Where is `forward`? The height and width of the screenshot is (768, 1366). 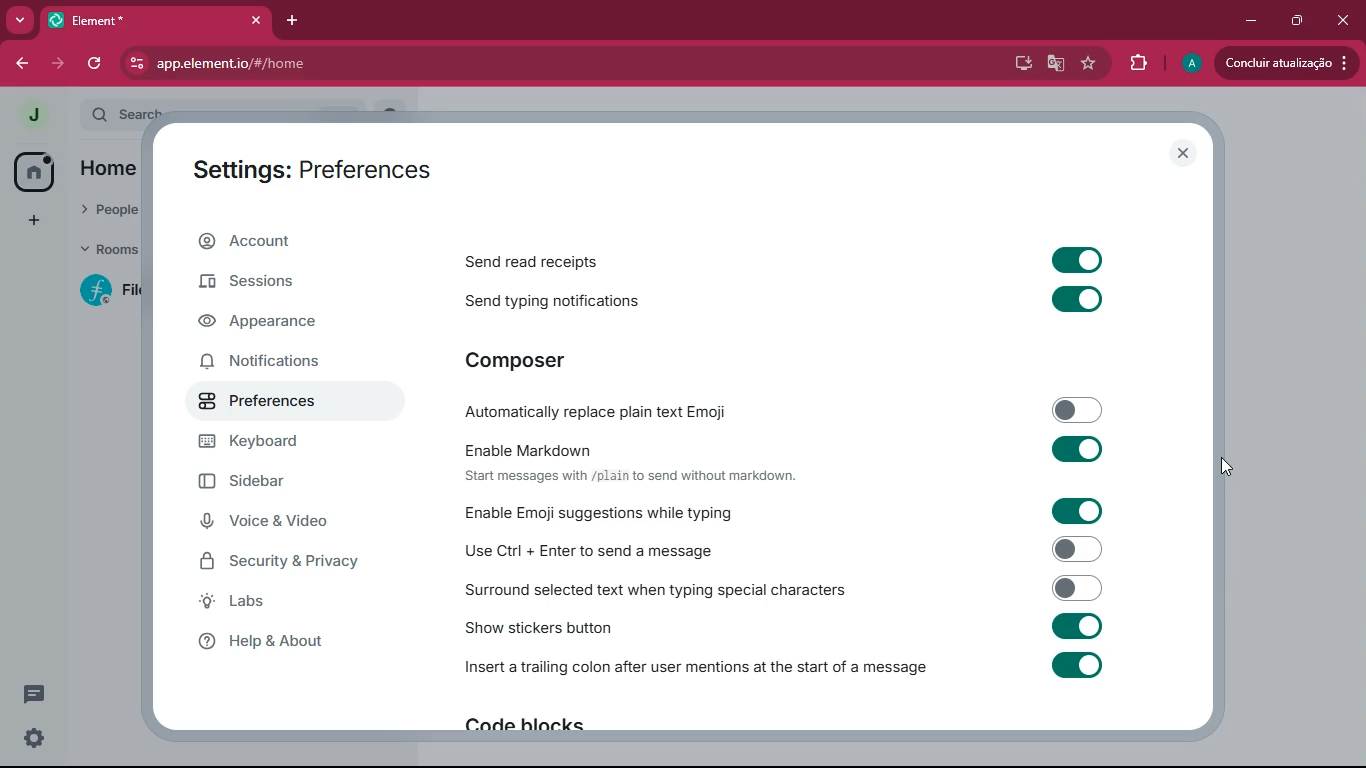
forward is located at coordinates (60, 66).